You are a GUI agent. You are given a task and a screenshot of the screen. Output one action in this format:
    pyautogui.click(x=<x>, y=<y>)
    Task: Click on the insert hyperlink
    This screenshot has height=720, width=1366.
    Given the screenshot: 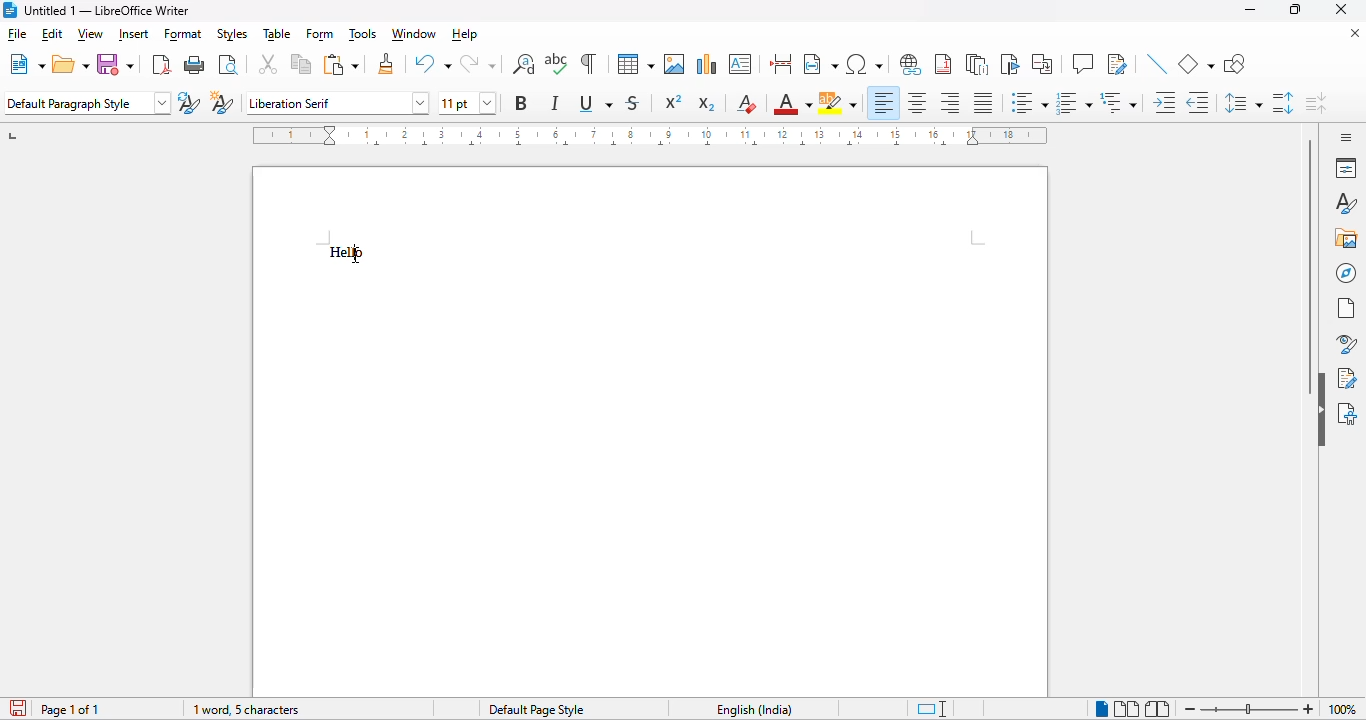 What is the action you would take?
    pyautogui.click(x=912, y=65)
    